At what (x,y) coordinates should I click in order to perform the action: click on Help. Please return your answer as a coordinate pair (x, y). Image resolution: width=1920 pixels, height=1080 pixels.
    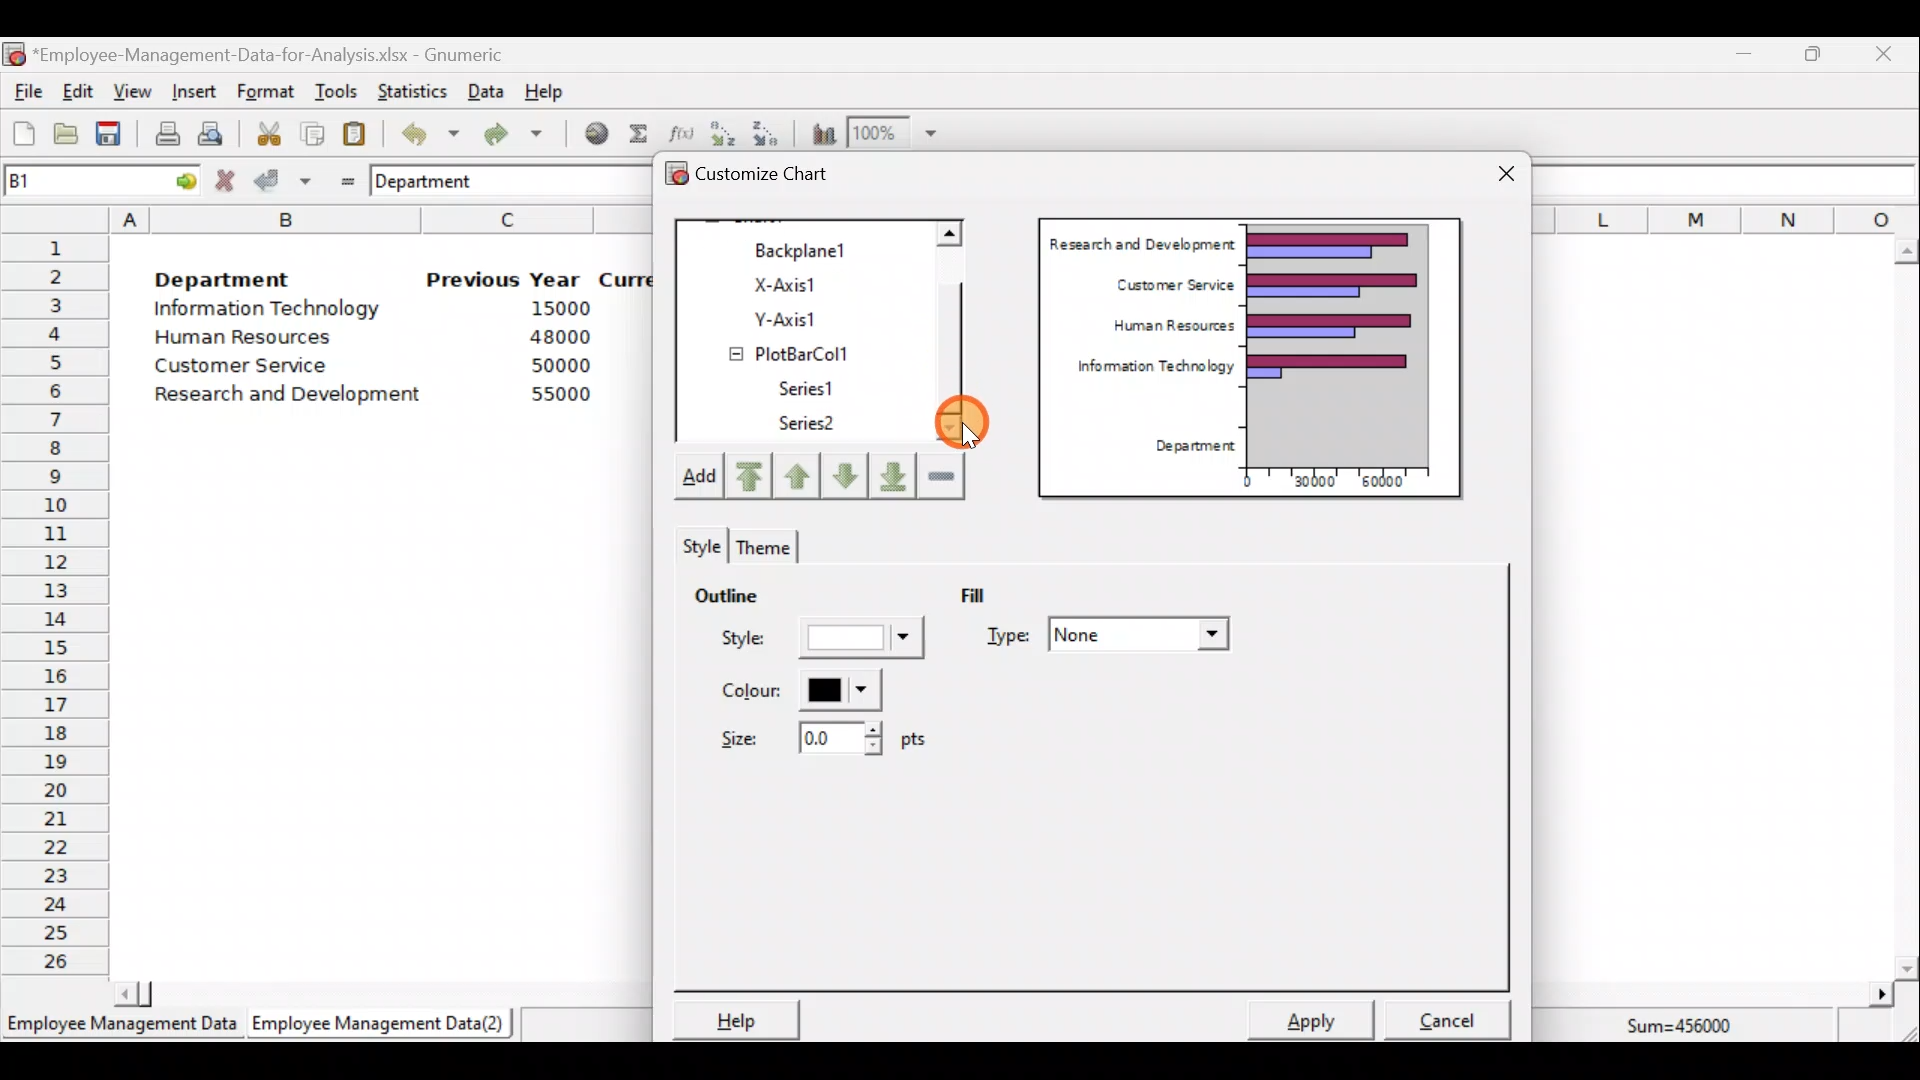
    Looking at the image, I should click on (733, 1019).